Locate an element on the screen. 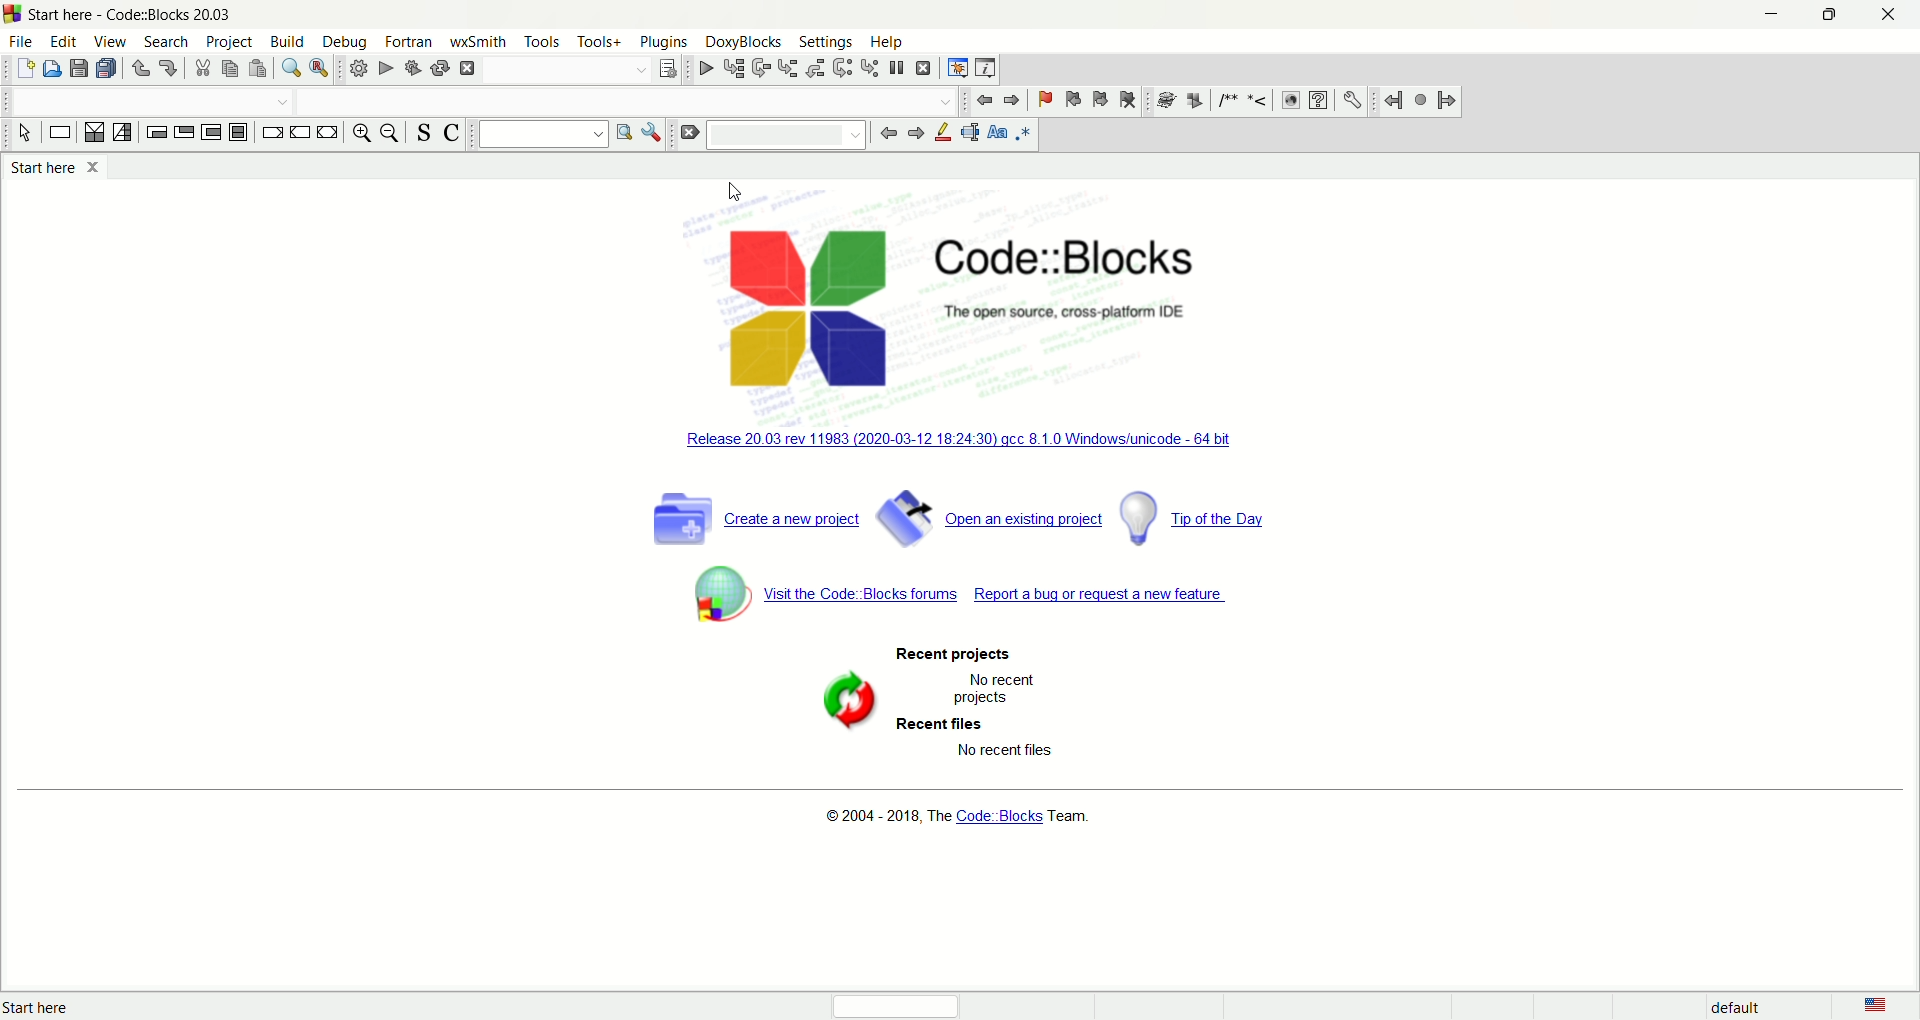 The height and width of the screenshot is (1020, 1920). toggle source is located at coordinates (424, 133).